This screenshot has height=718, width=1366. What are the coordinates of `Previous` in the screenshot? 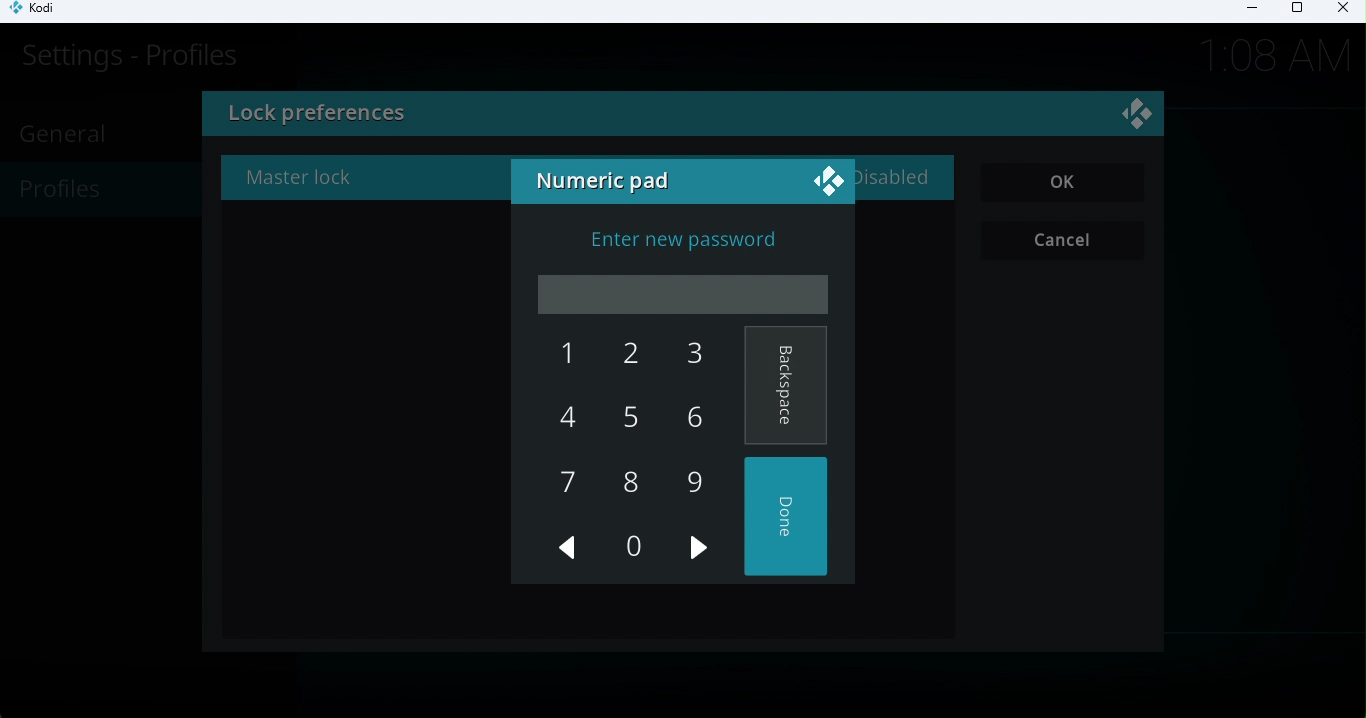 It's located at (569, 548).